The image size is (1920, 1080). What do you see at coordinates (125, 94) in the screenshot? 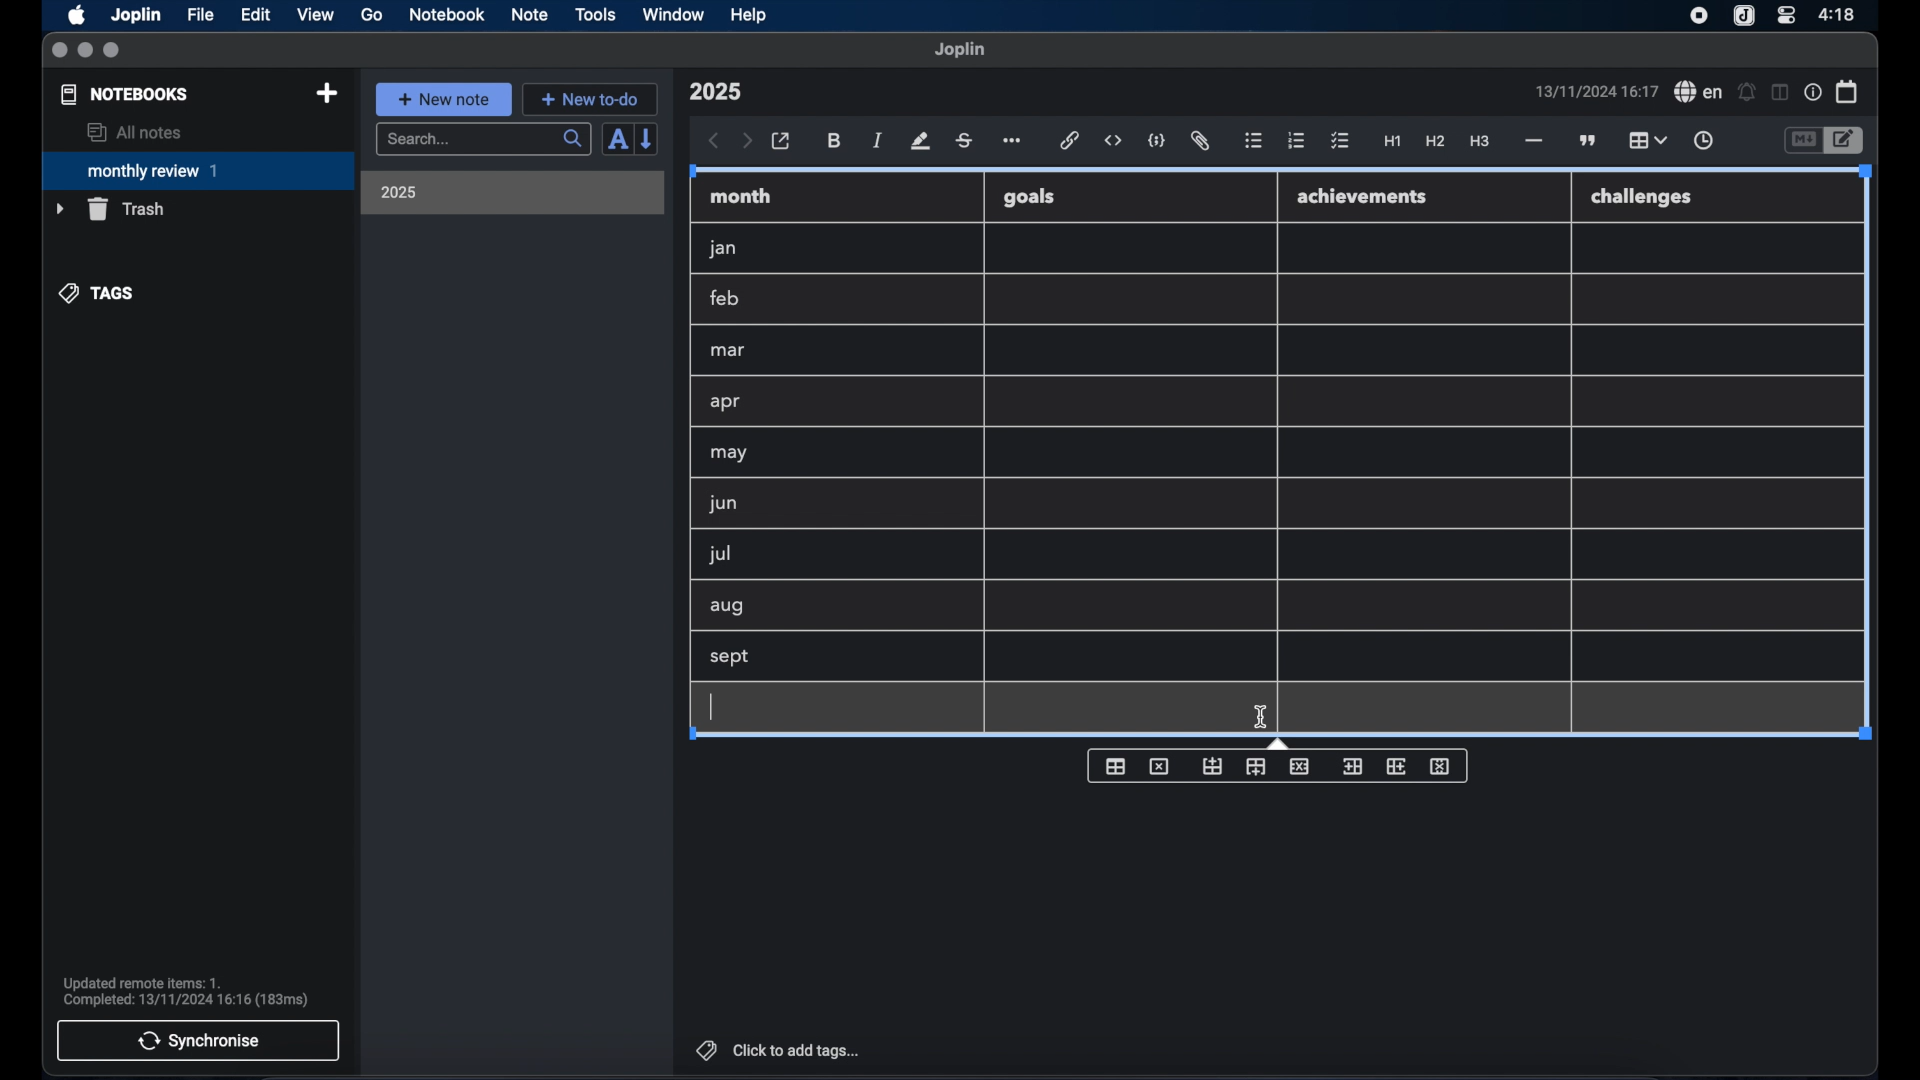
I see `notebooks` at bounding box center [125, 94].